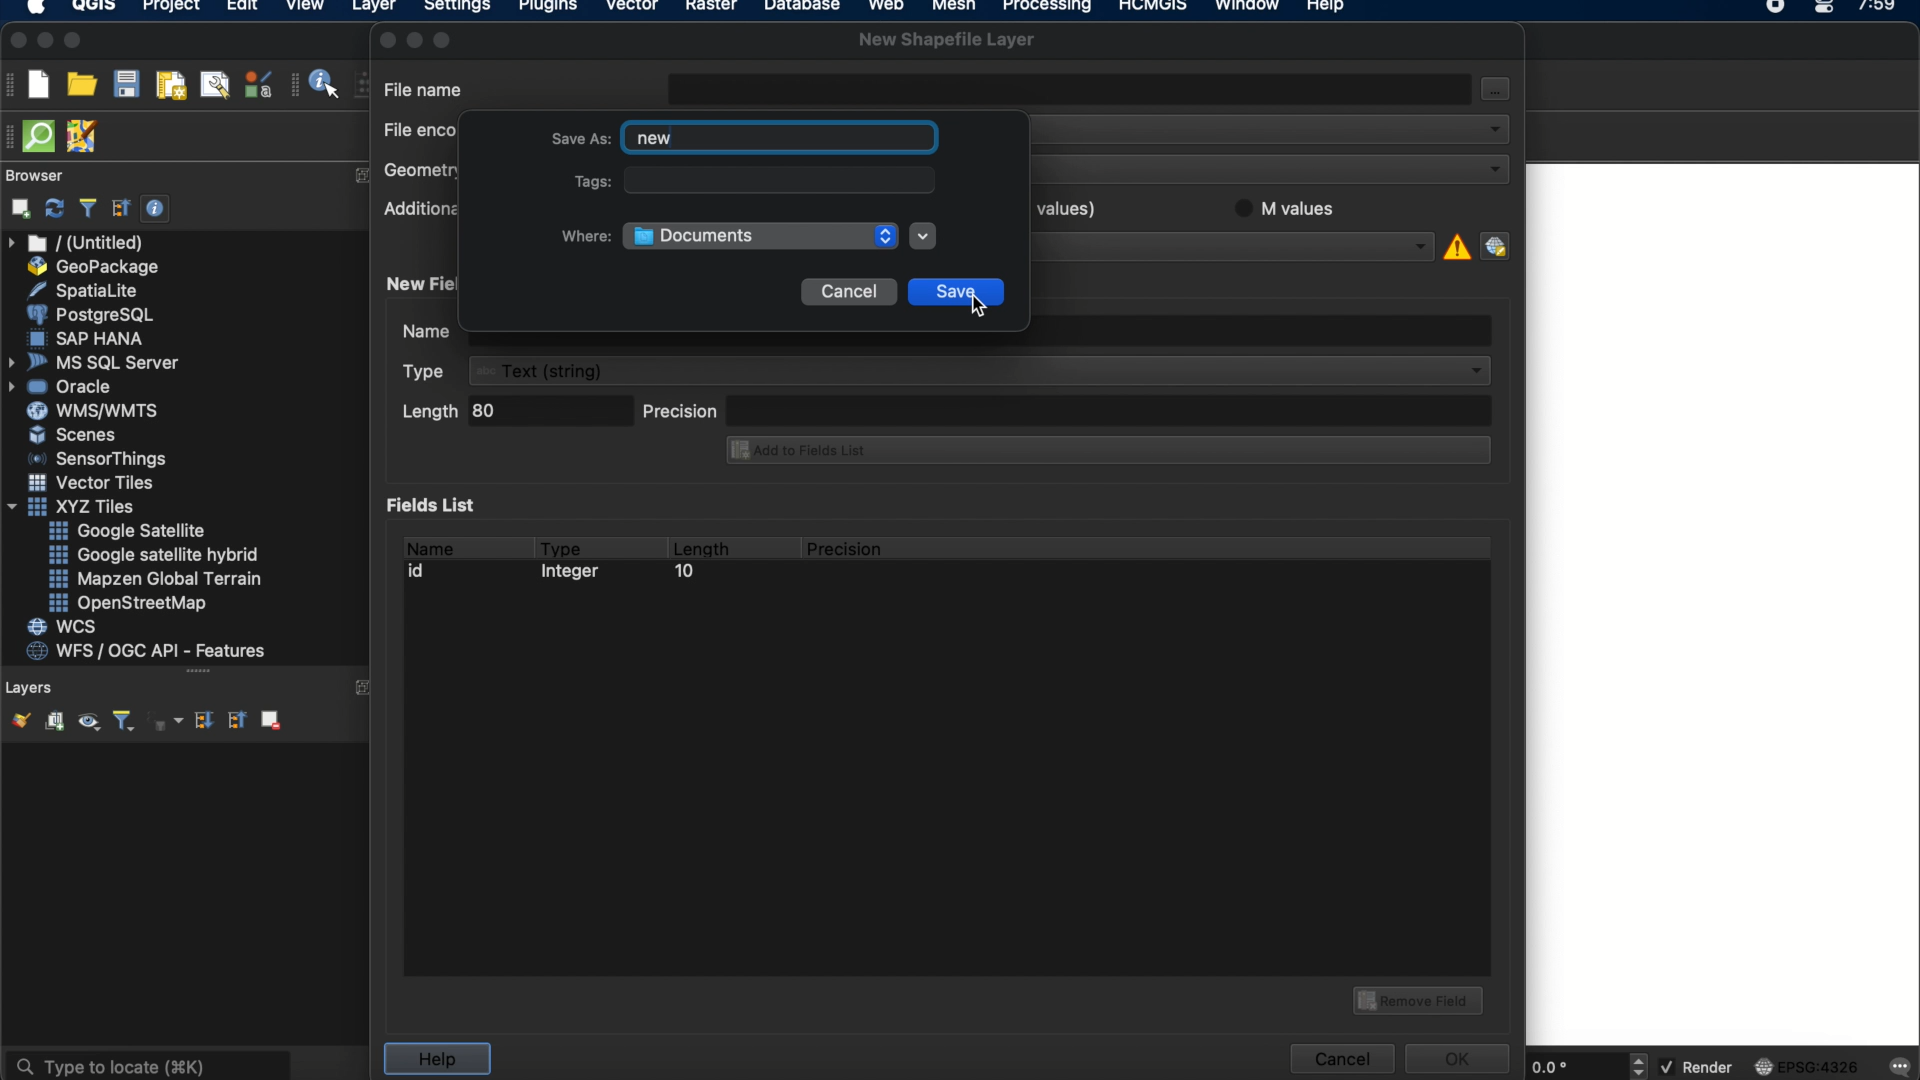 This screenshot has width=1920, height=1080. What do you see at coordinates (17, 208) in the screenshot?
I see `add selected layers` at bounding box center [17, 208].